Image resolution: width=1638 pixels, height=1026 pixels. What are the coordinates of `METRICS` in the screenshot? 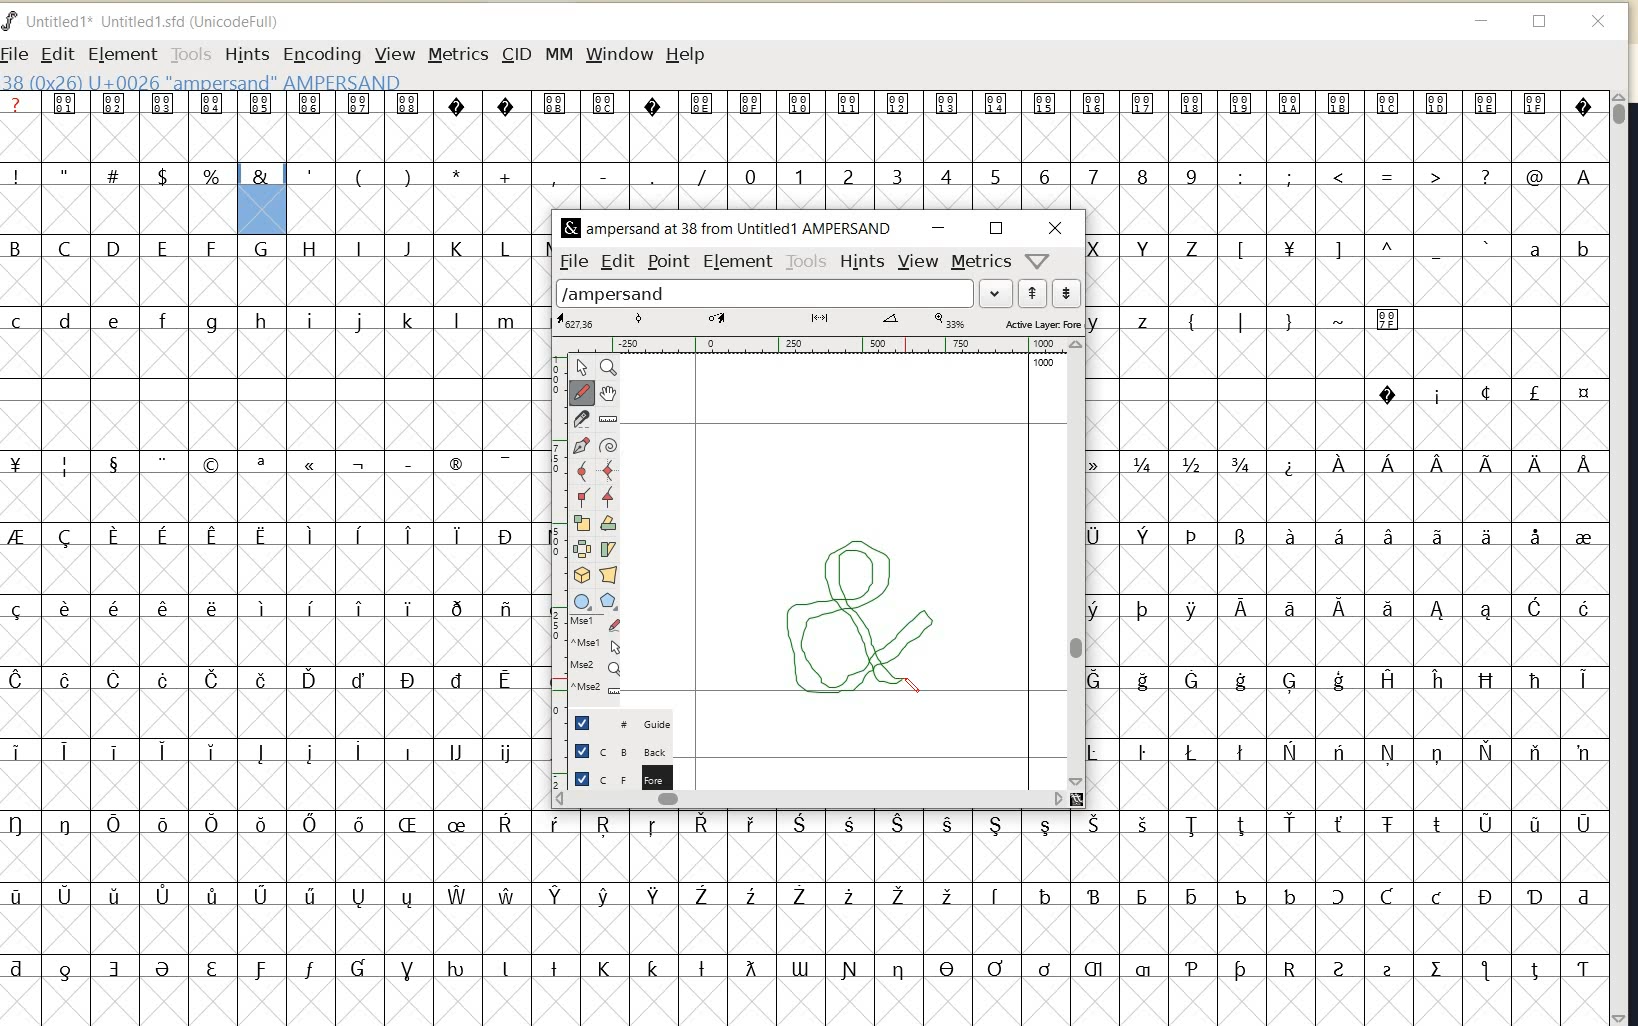 It's located at (456, 56).